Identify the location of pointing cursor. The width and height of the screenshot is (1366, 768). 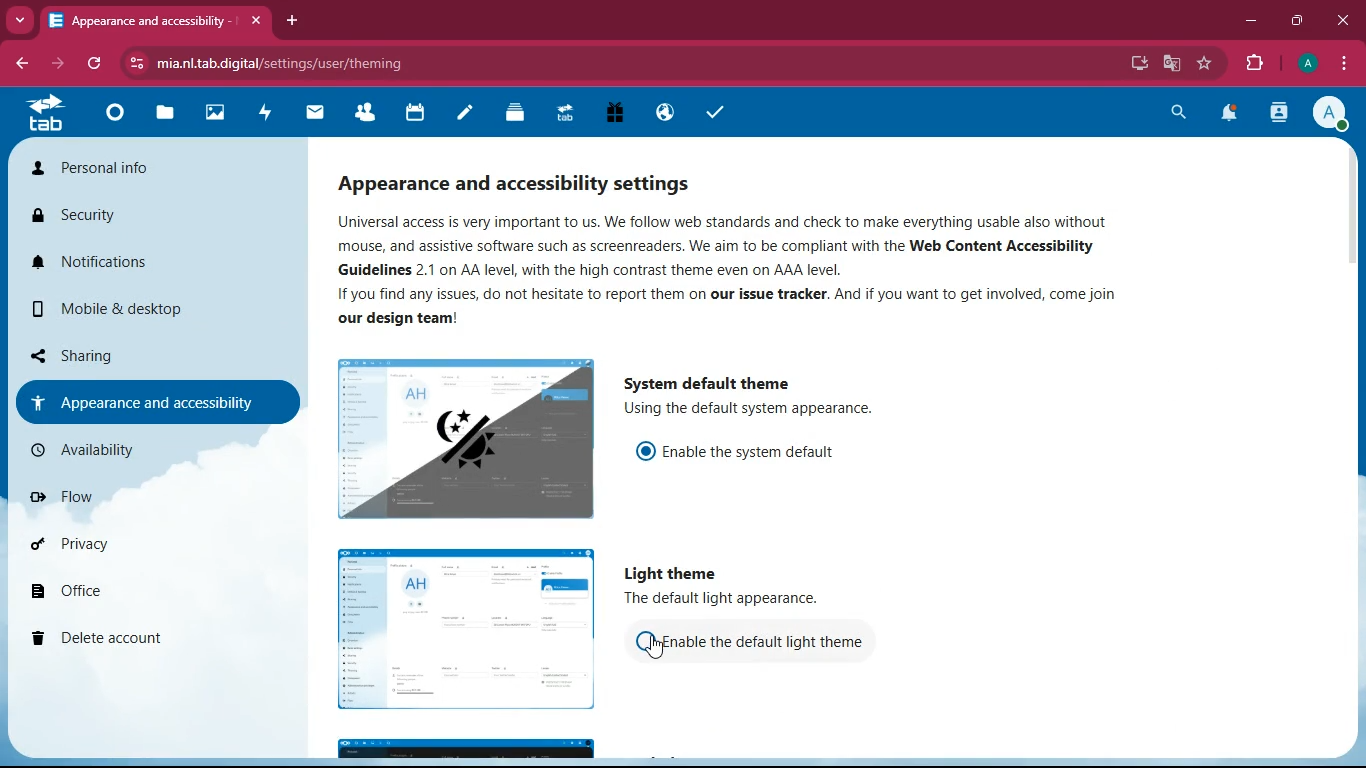
(655, 648).